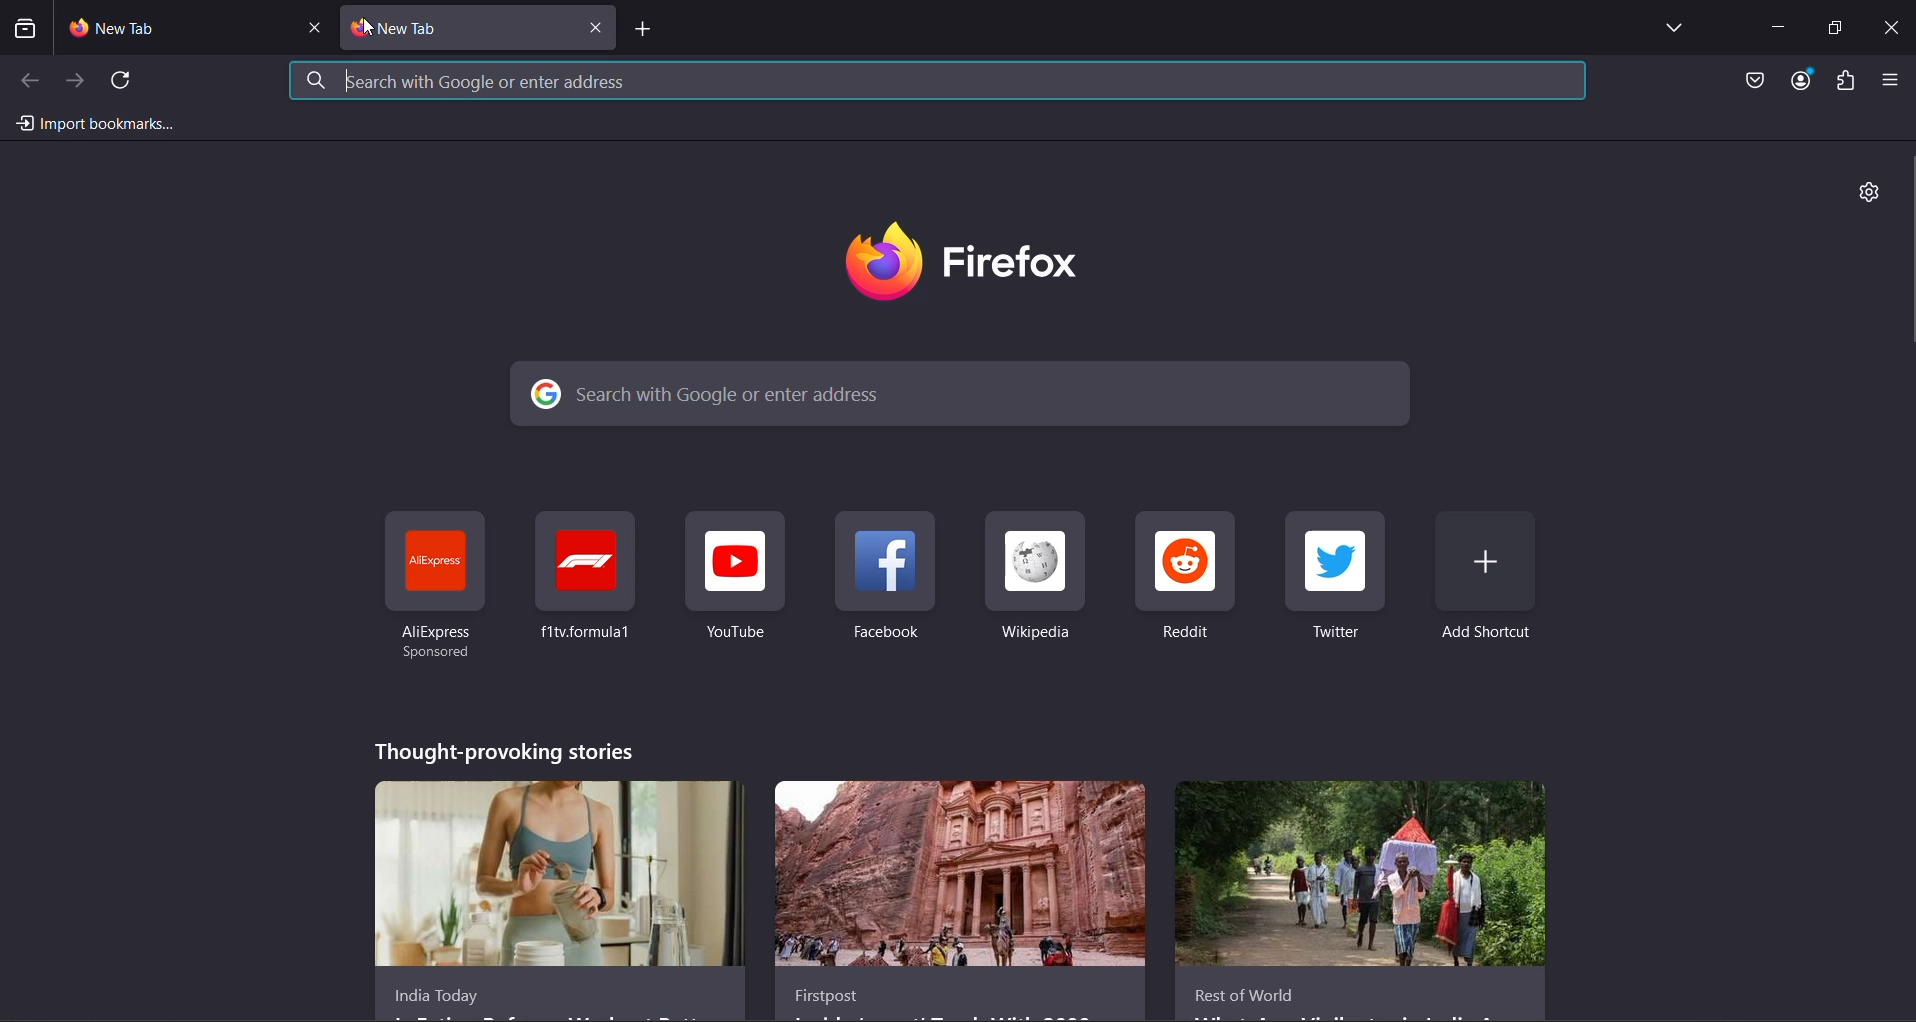 This screenshot has height=1022, width=1916. Describe the element at coordinates (1840, 26) in the screenshot. I see `maximize` at that location.